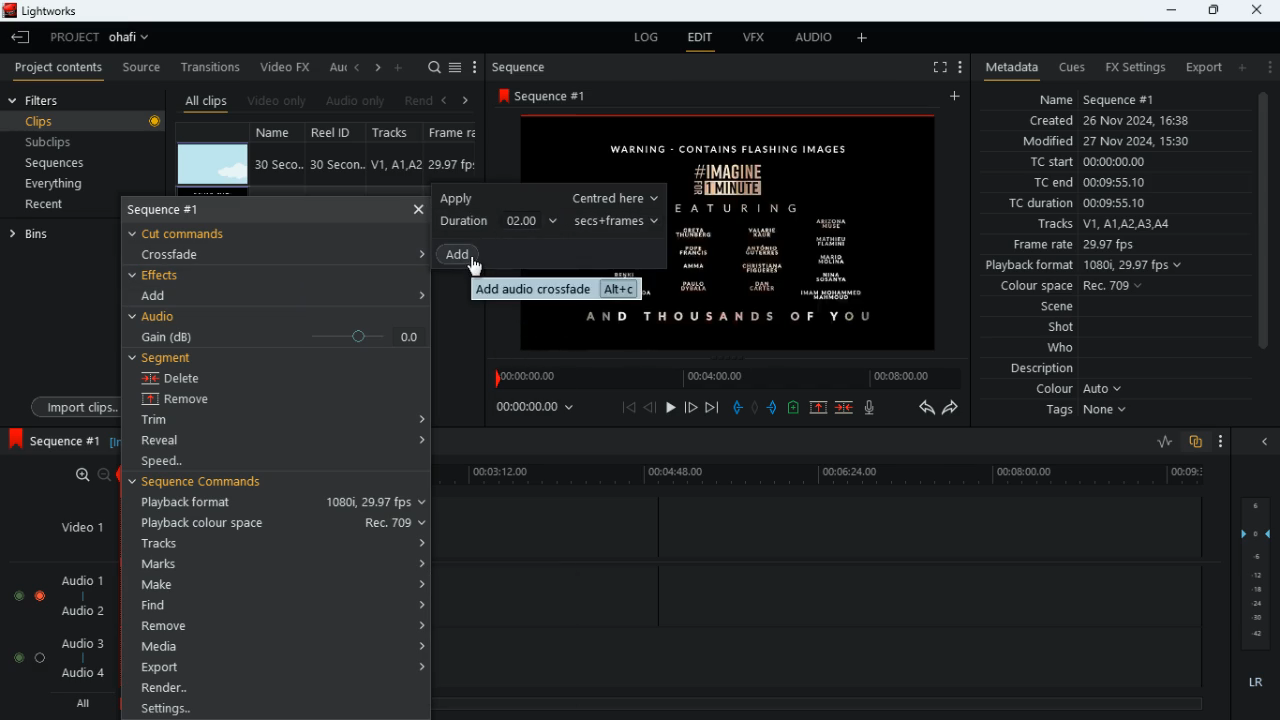  What do you see at coordinates (958, 97) in the screenshot?
I see `add` at bounding box center [958, 97].